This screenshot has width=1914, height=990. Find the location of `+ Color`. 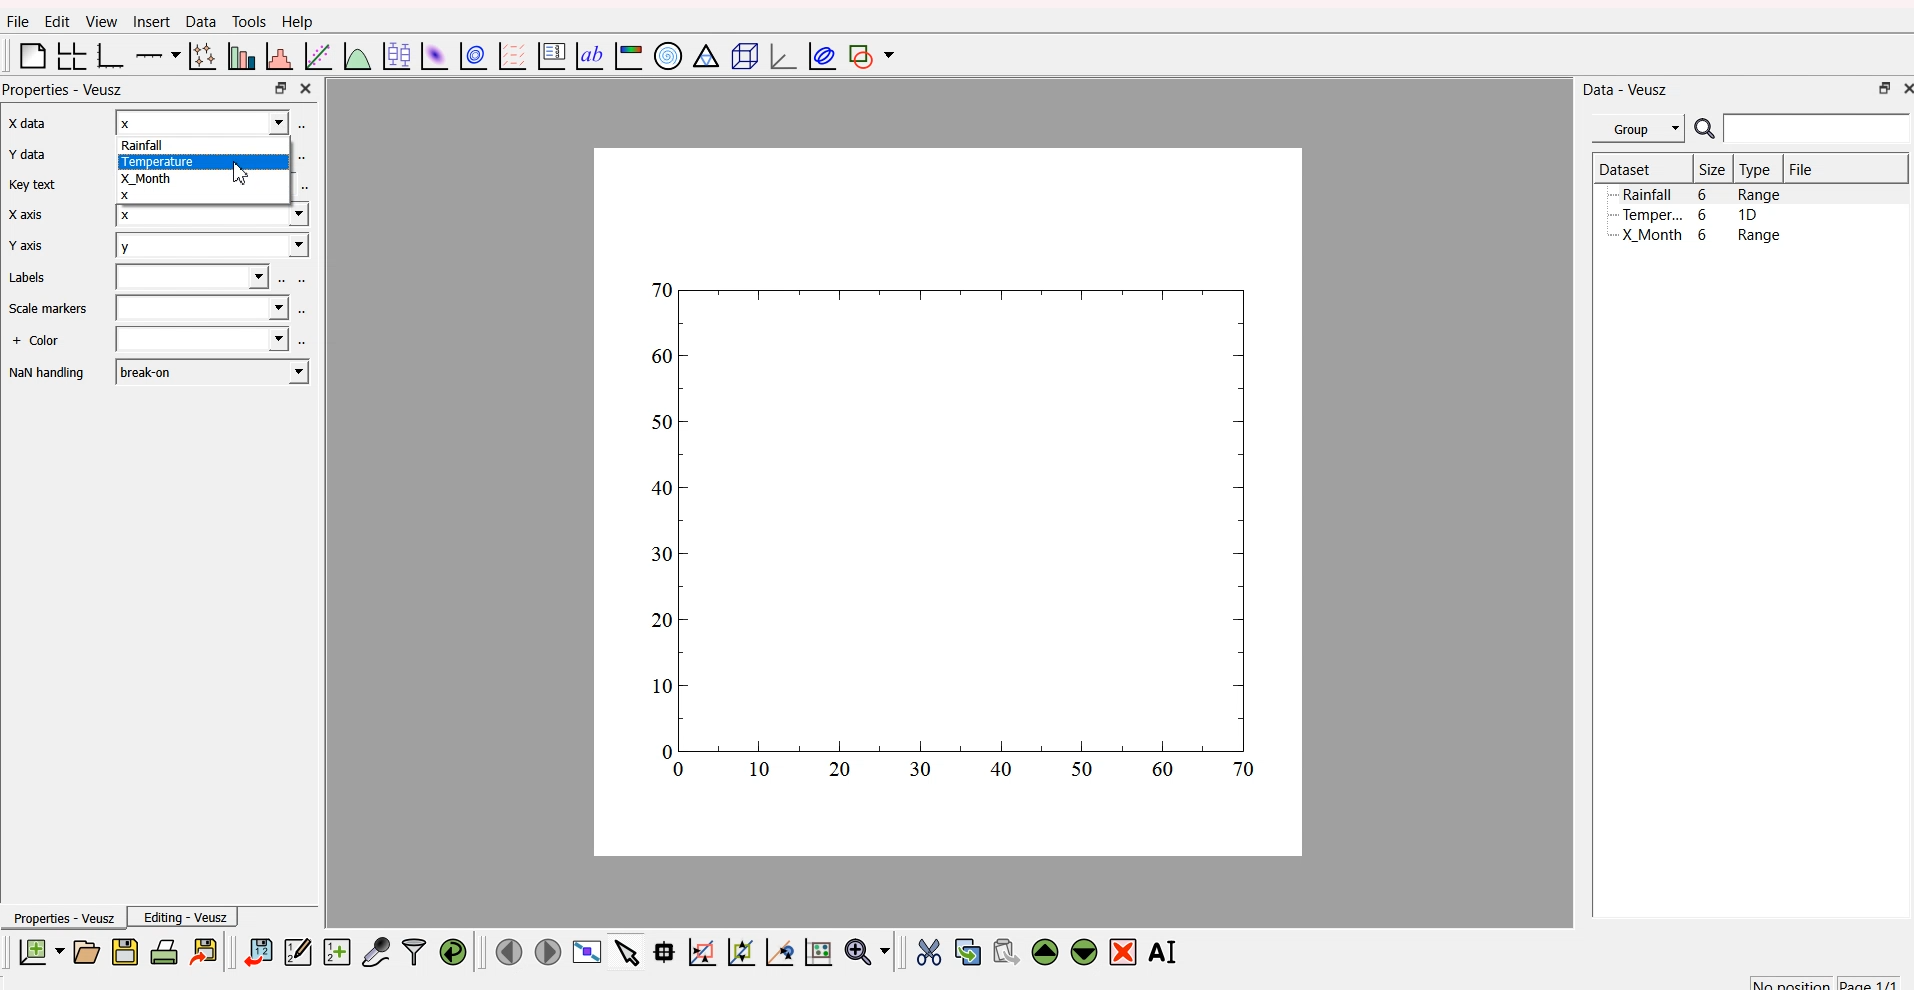

+ Color is located at coordinates (38, 342).